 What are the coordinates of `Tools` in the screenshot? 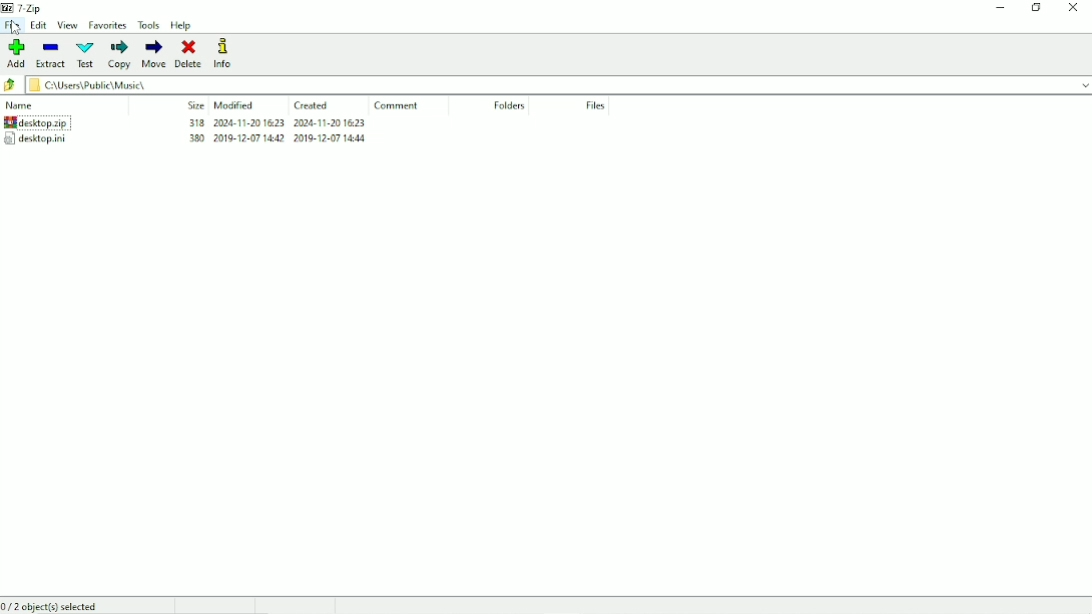 It's located at (149, 26).